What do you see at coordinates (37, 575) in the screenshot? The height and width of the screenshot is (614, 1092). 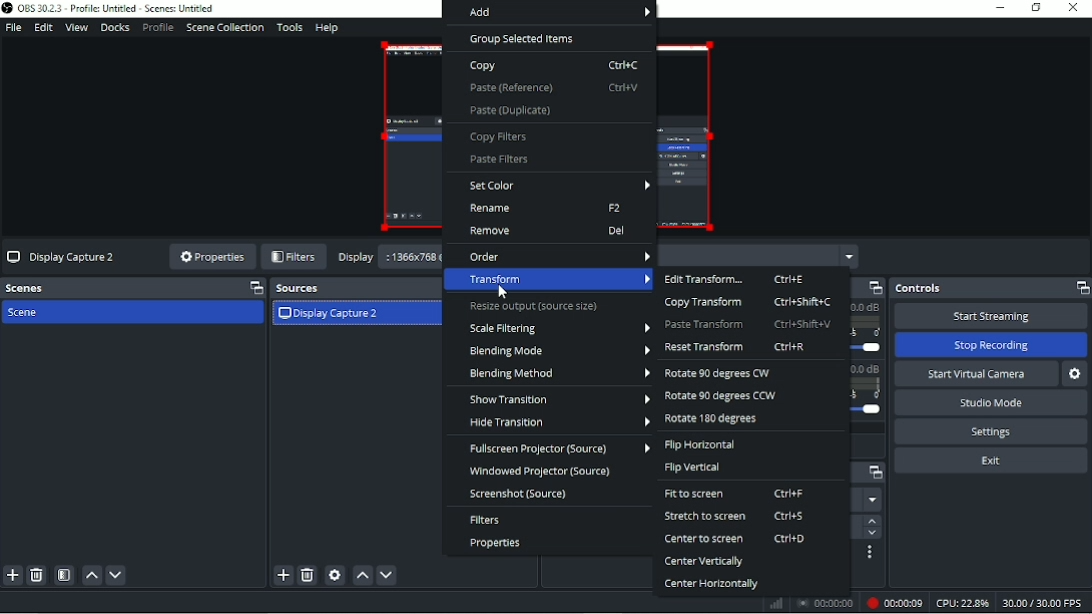 I see `Remove selected scene` at bounding box center [37, 575].